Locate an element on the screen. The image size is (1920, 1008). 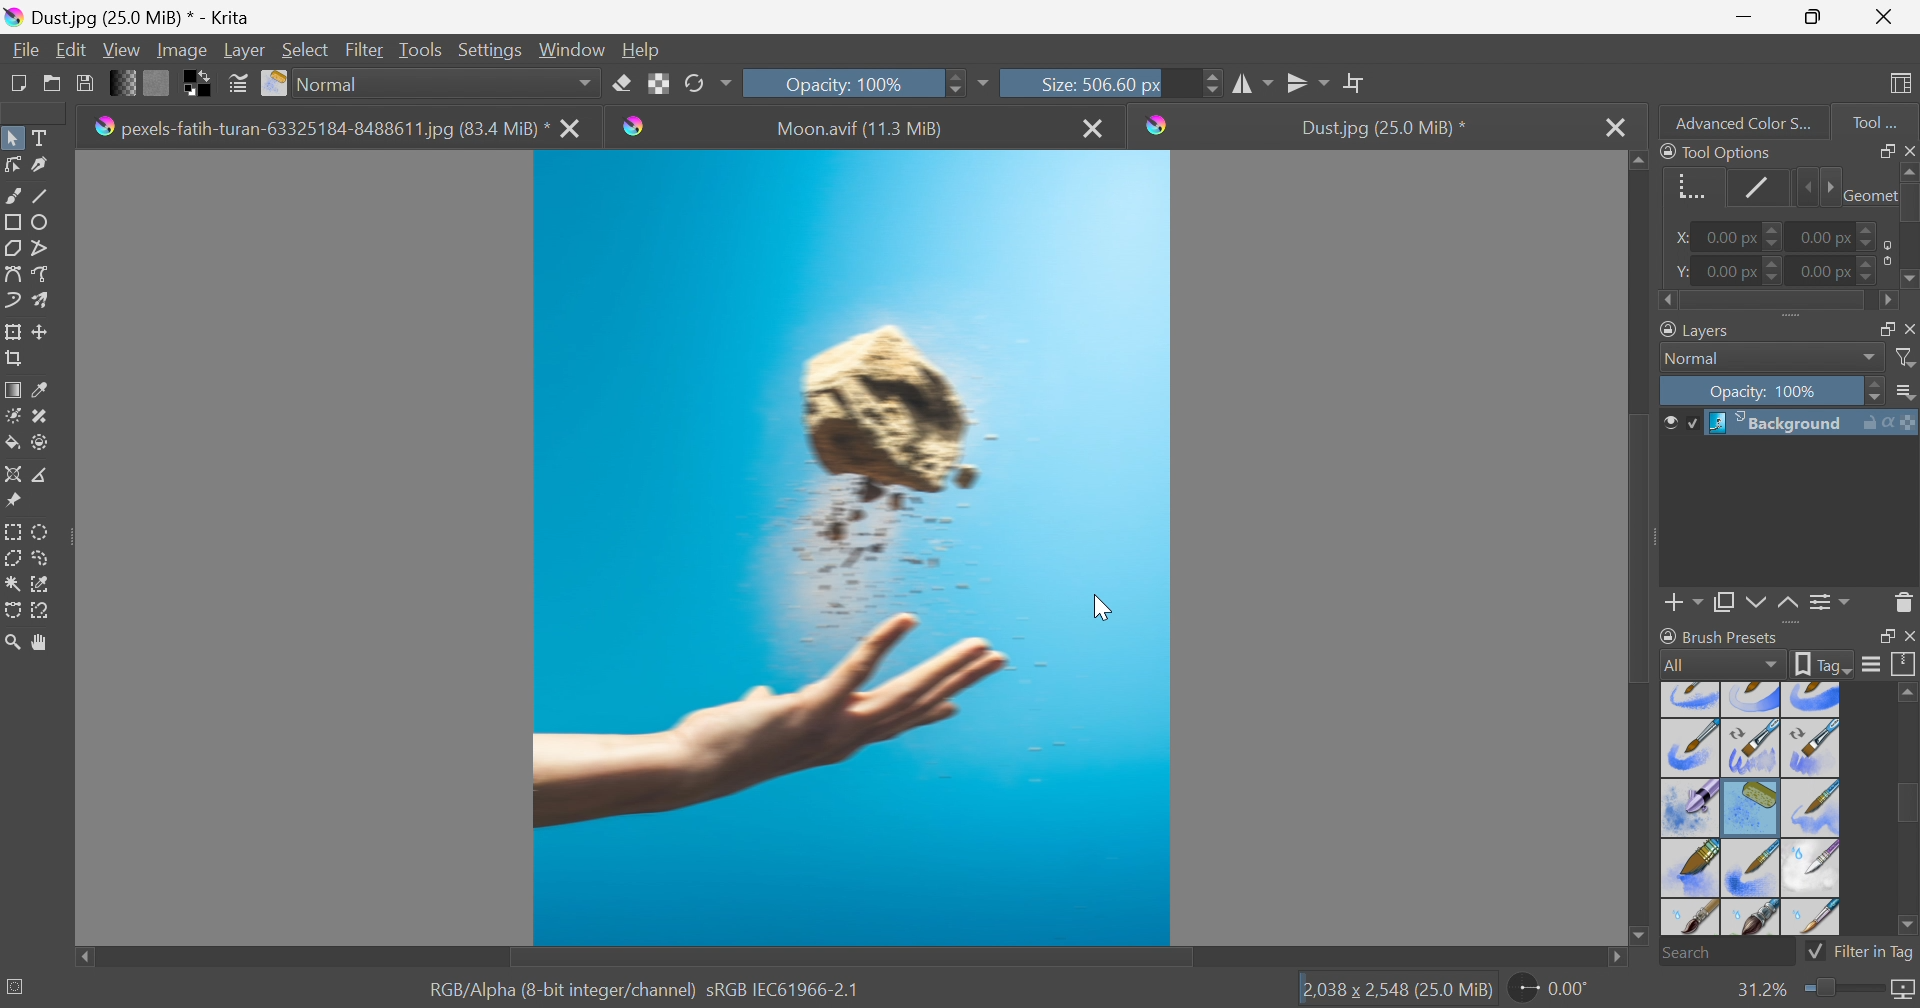
Filter in tag is located at coordinates (1861, 952).